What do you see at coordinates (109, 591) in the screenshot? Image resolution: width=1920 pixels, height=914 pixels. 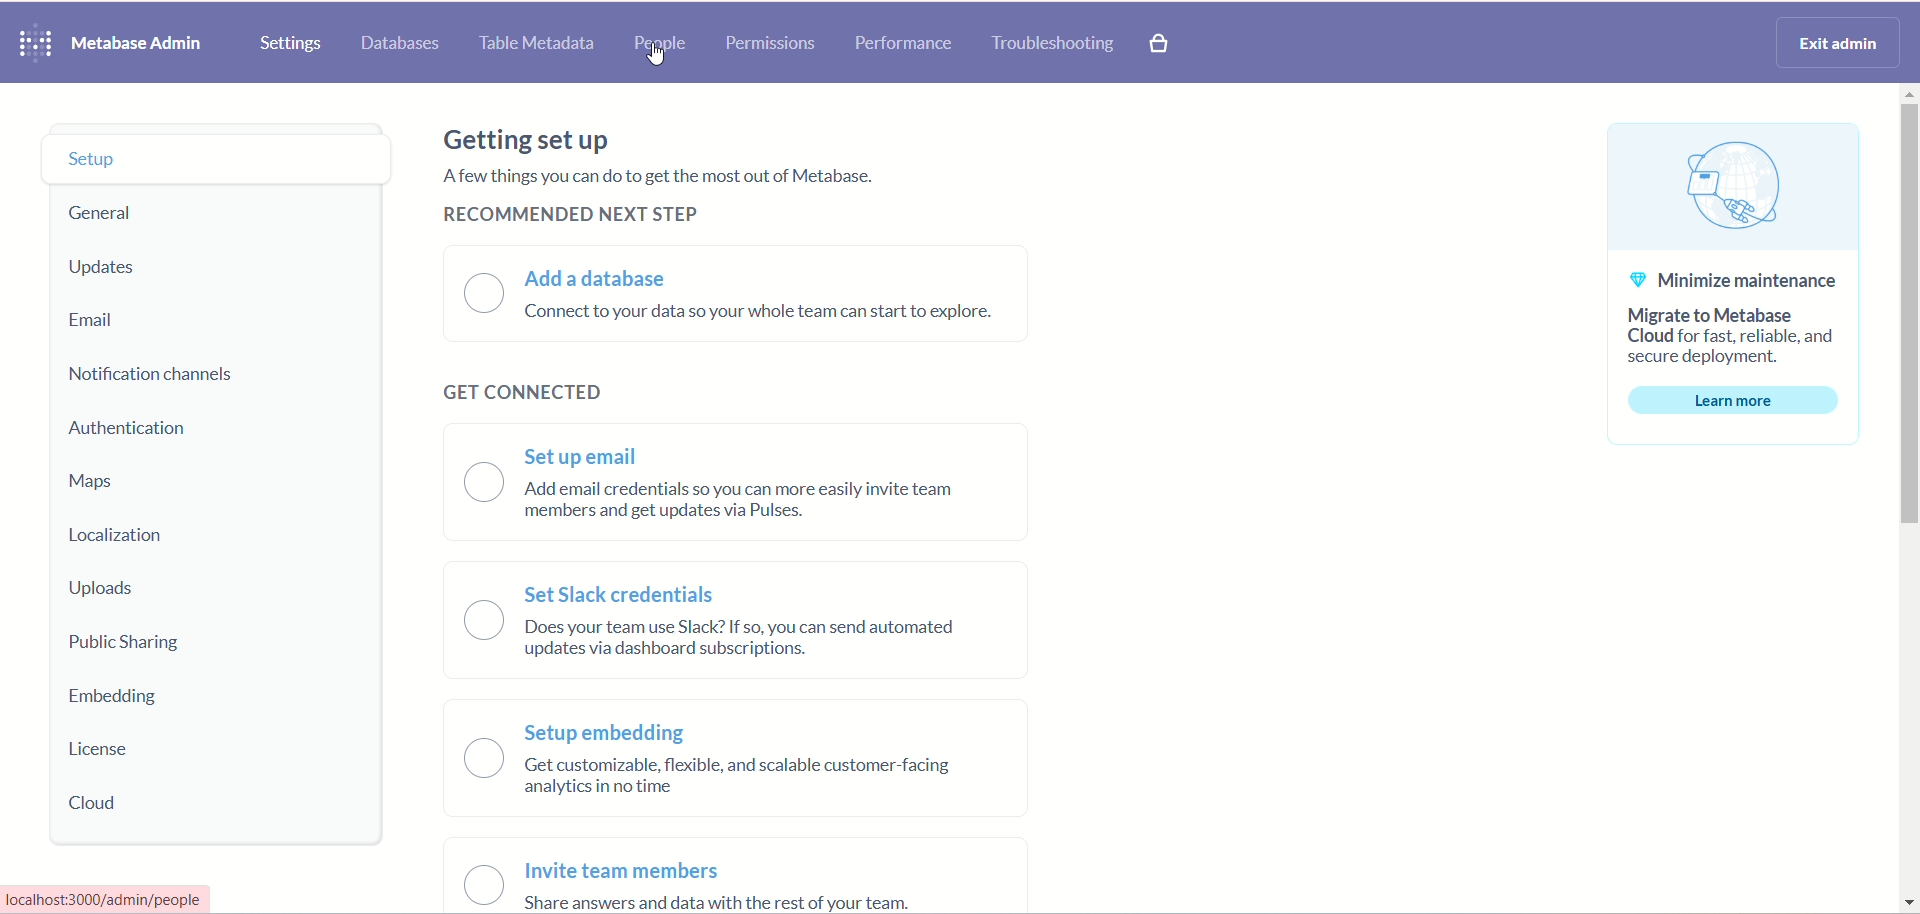 I see `uploads` at bounding box center [109, 591].